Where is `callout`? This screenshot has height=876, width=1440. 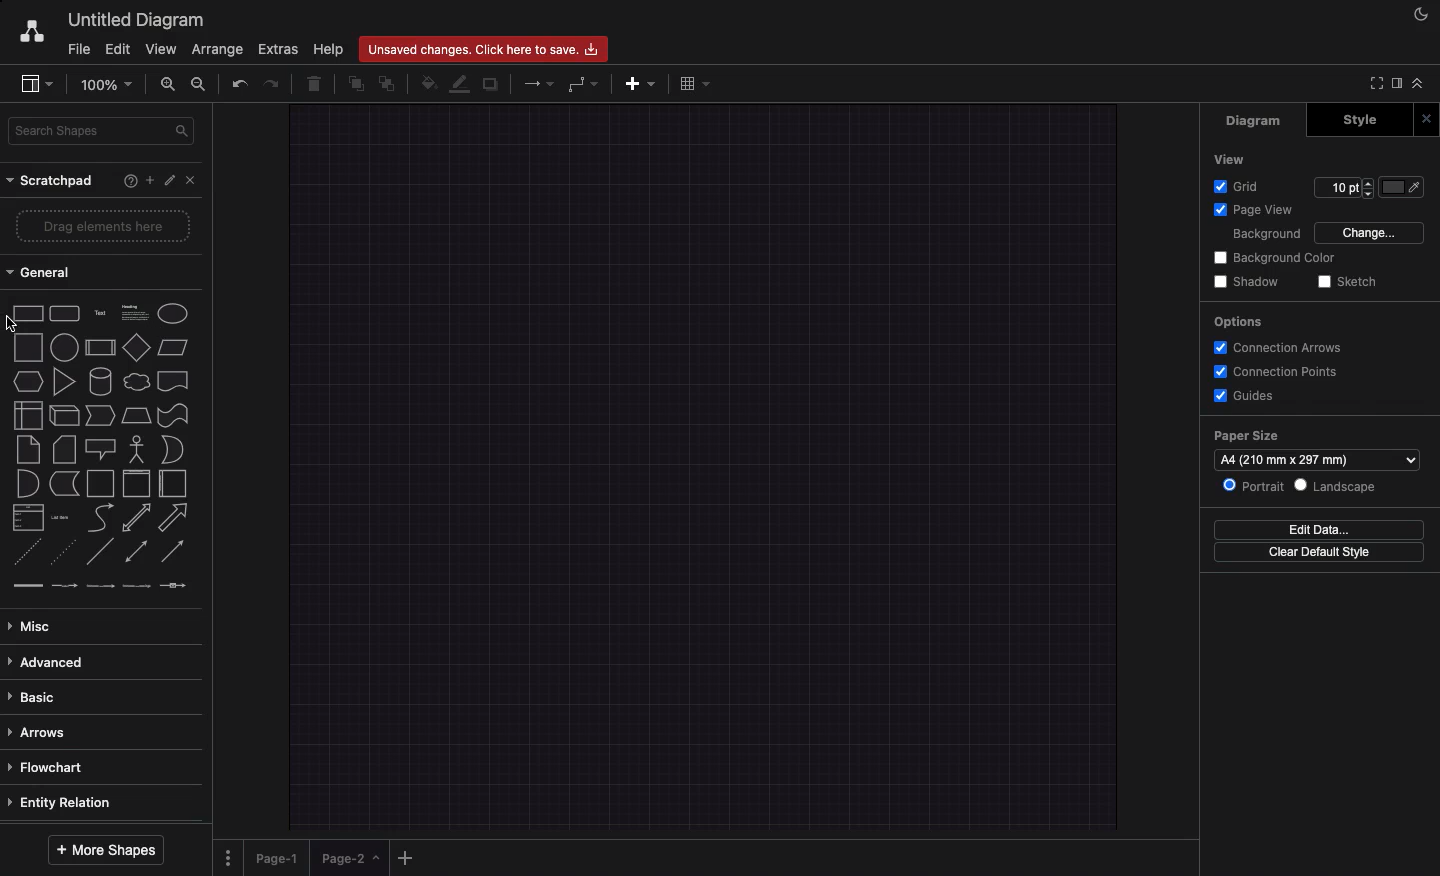 callout is located at coordinates (99, 449).